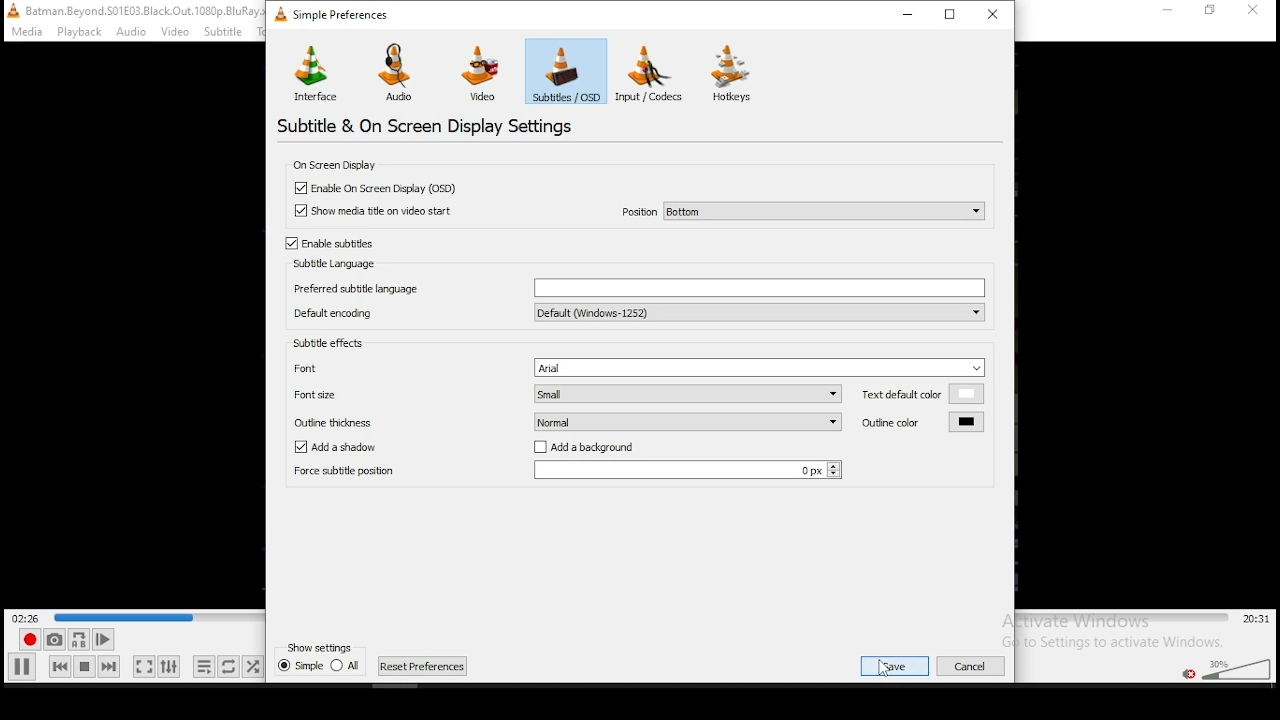 The image size is (1280, 720). I want to click on , so click(132, 32).